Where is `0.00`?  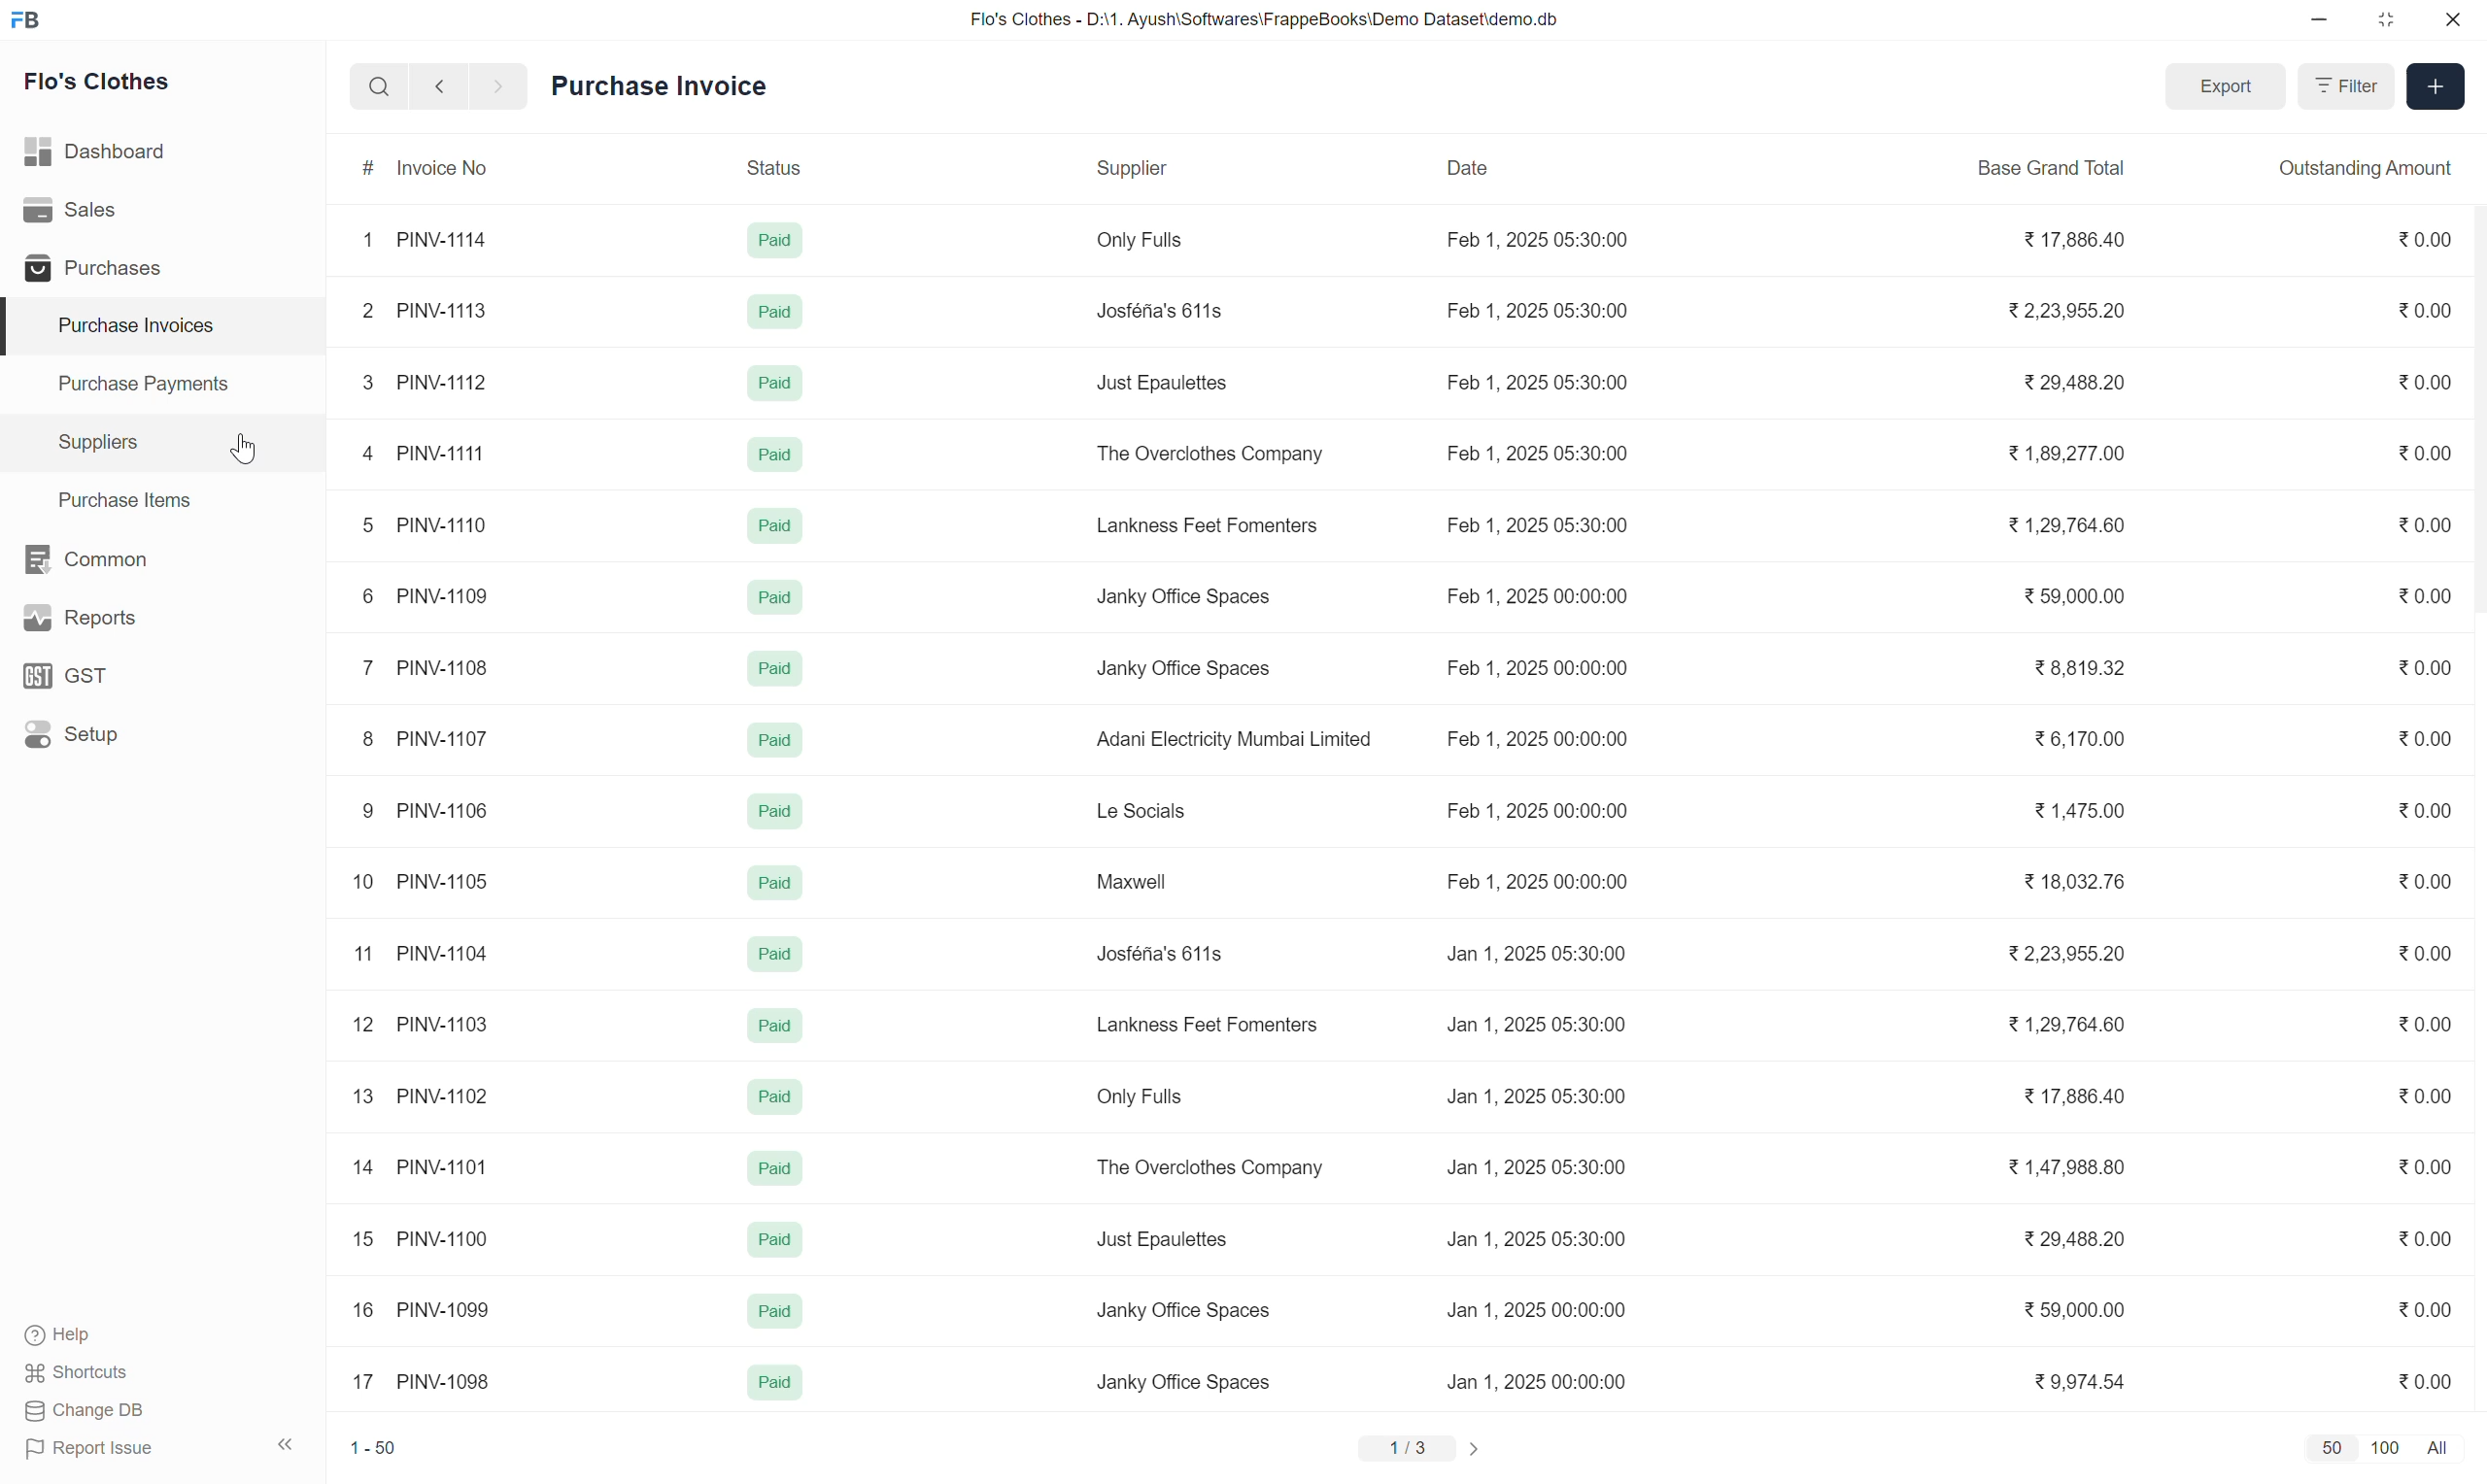
0.00 is located at coordinates (2424, 312).